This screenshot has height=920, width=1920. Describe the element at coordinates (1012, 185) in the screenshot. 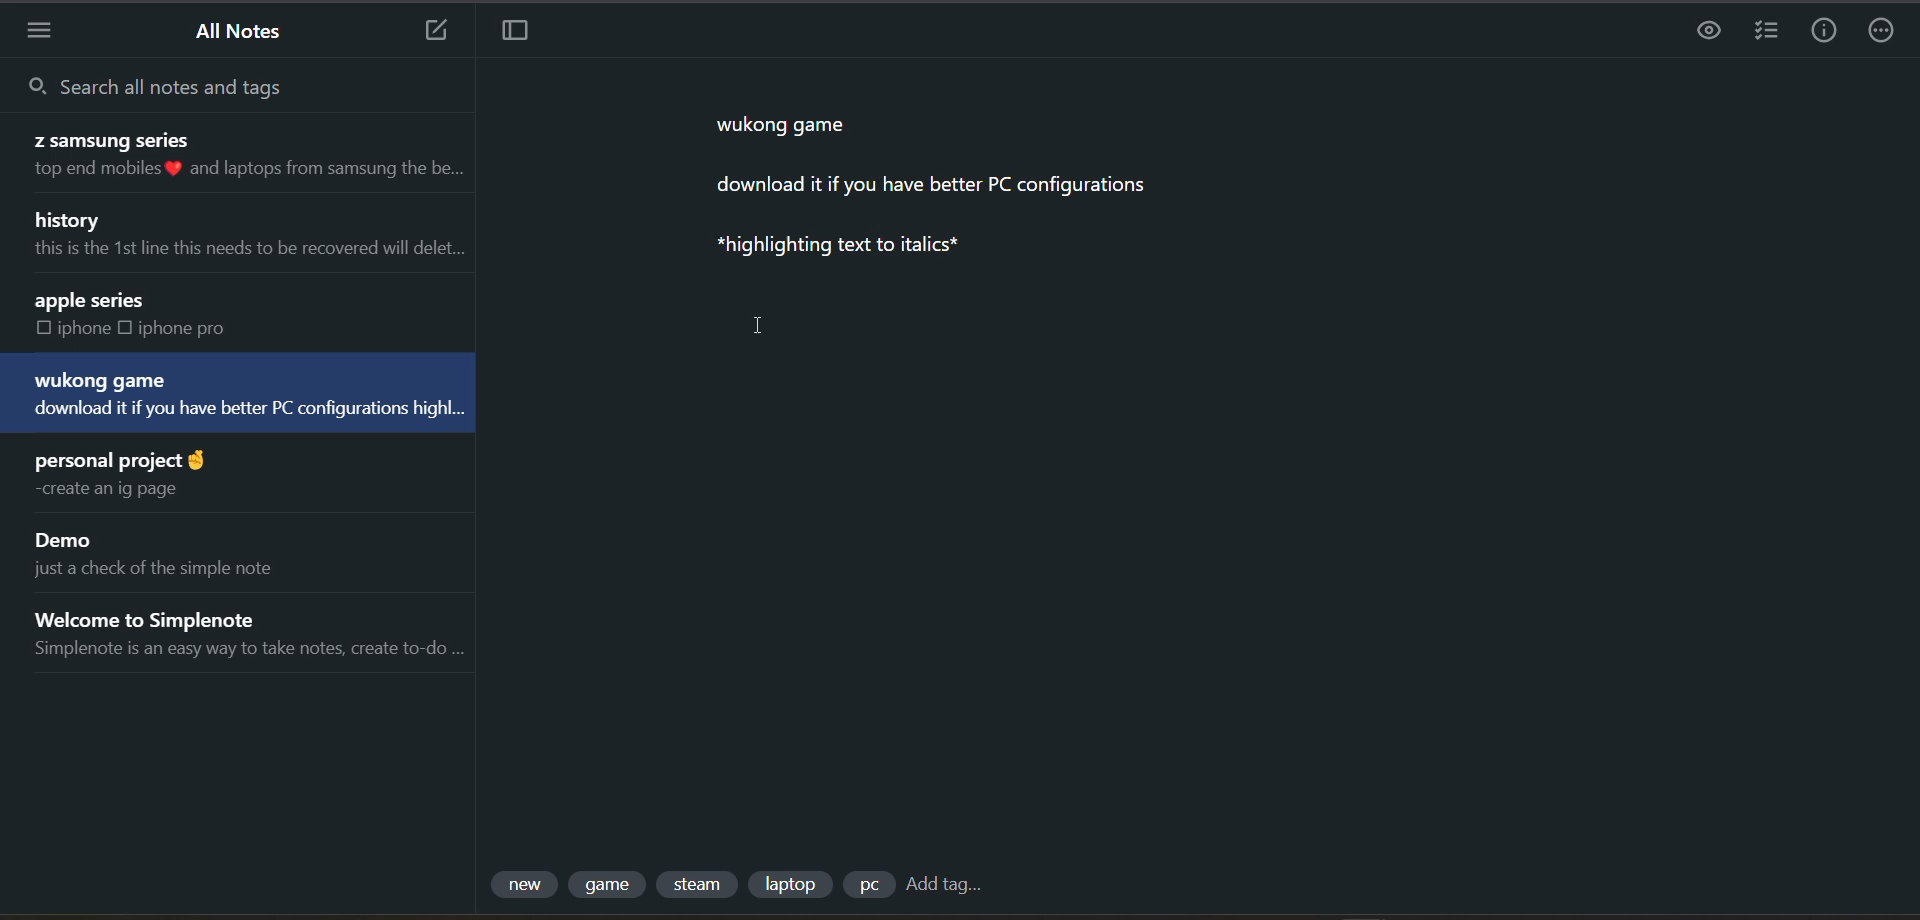

I see `data from current note` at that location.